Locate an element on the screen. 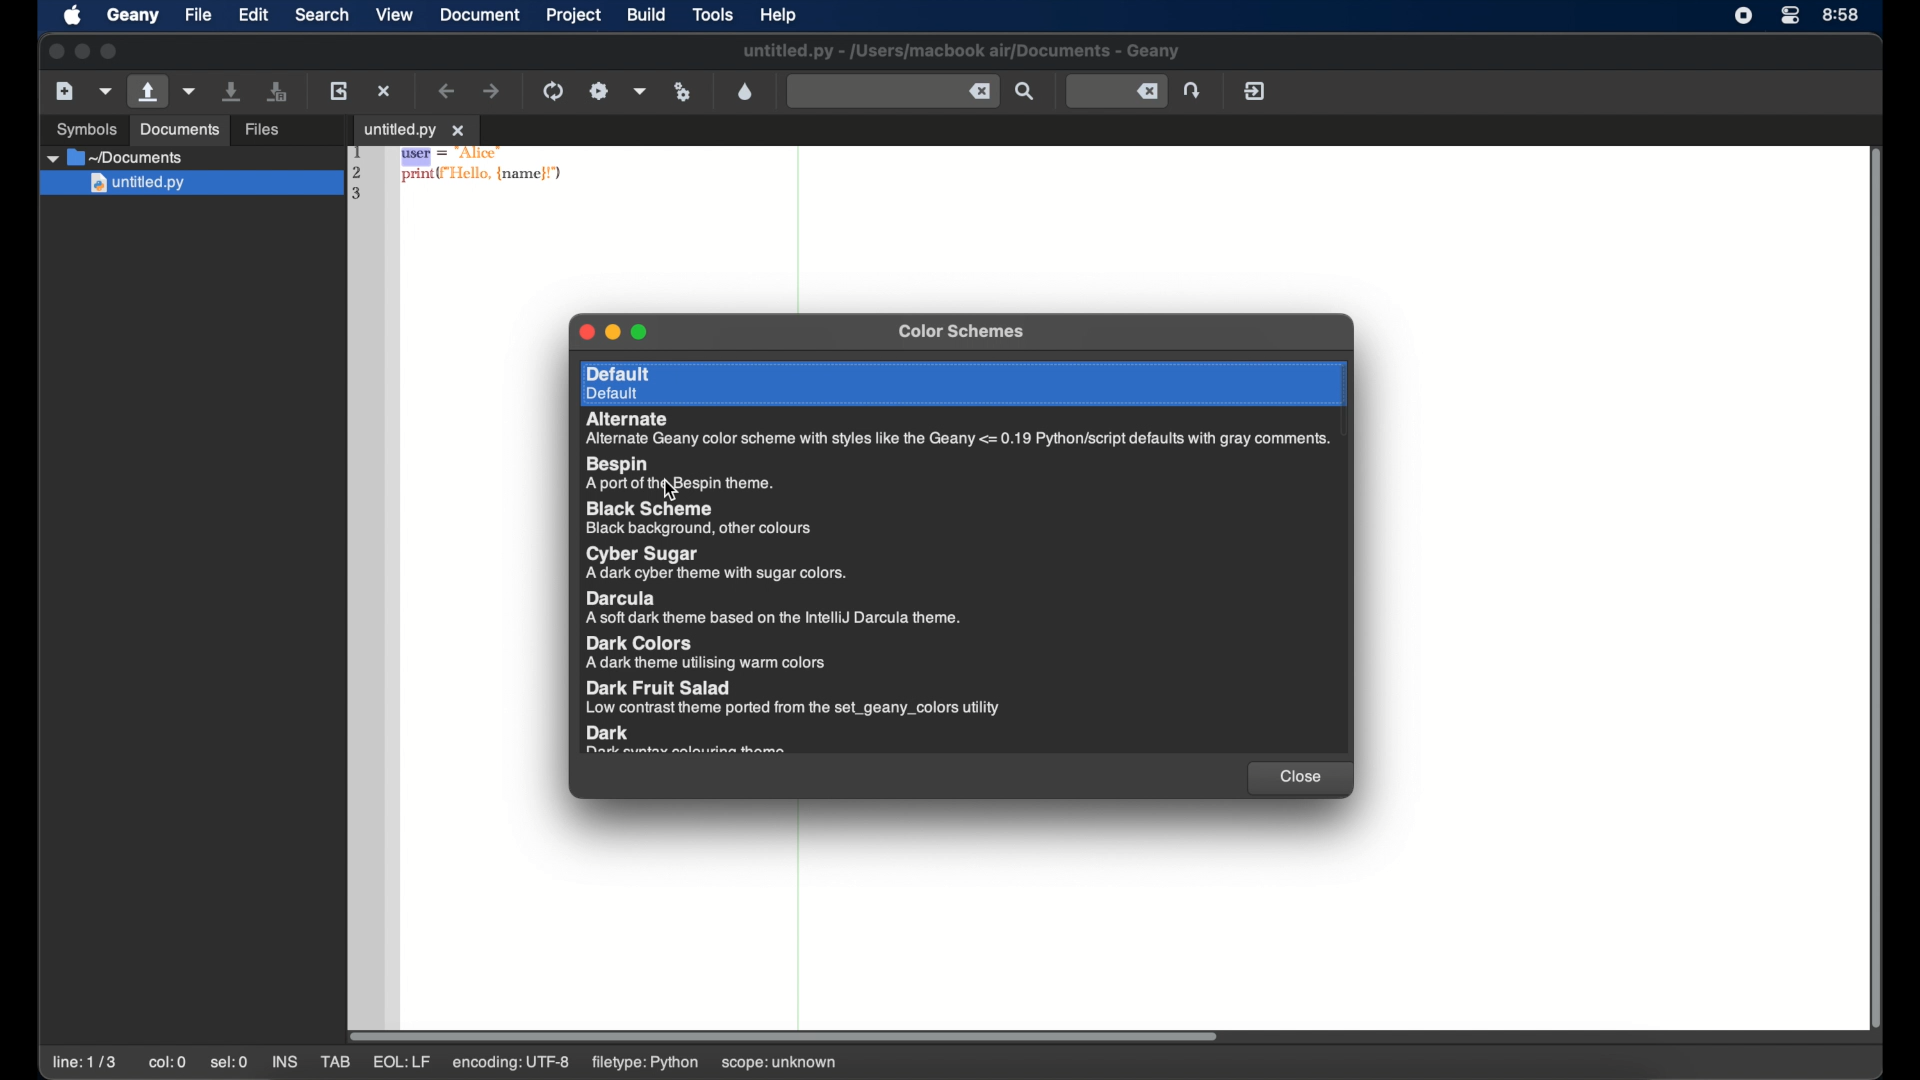 The width and height of the screenshot is (1920, 1080). minimize is located at coordinates (612, 332).